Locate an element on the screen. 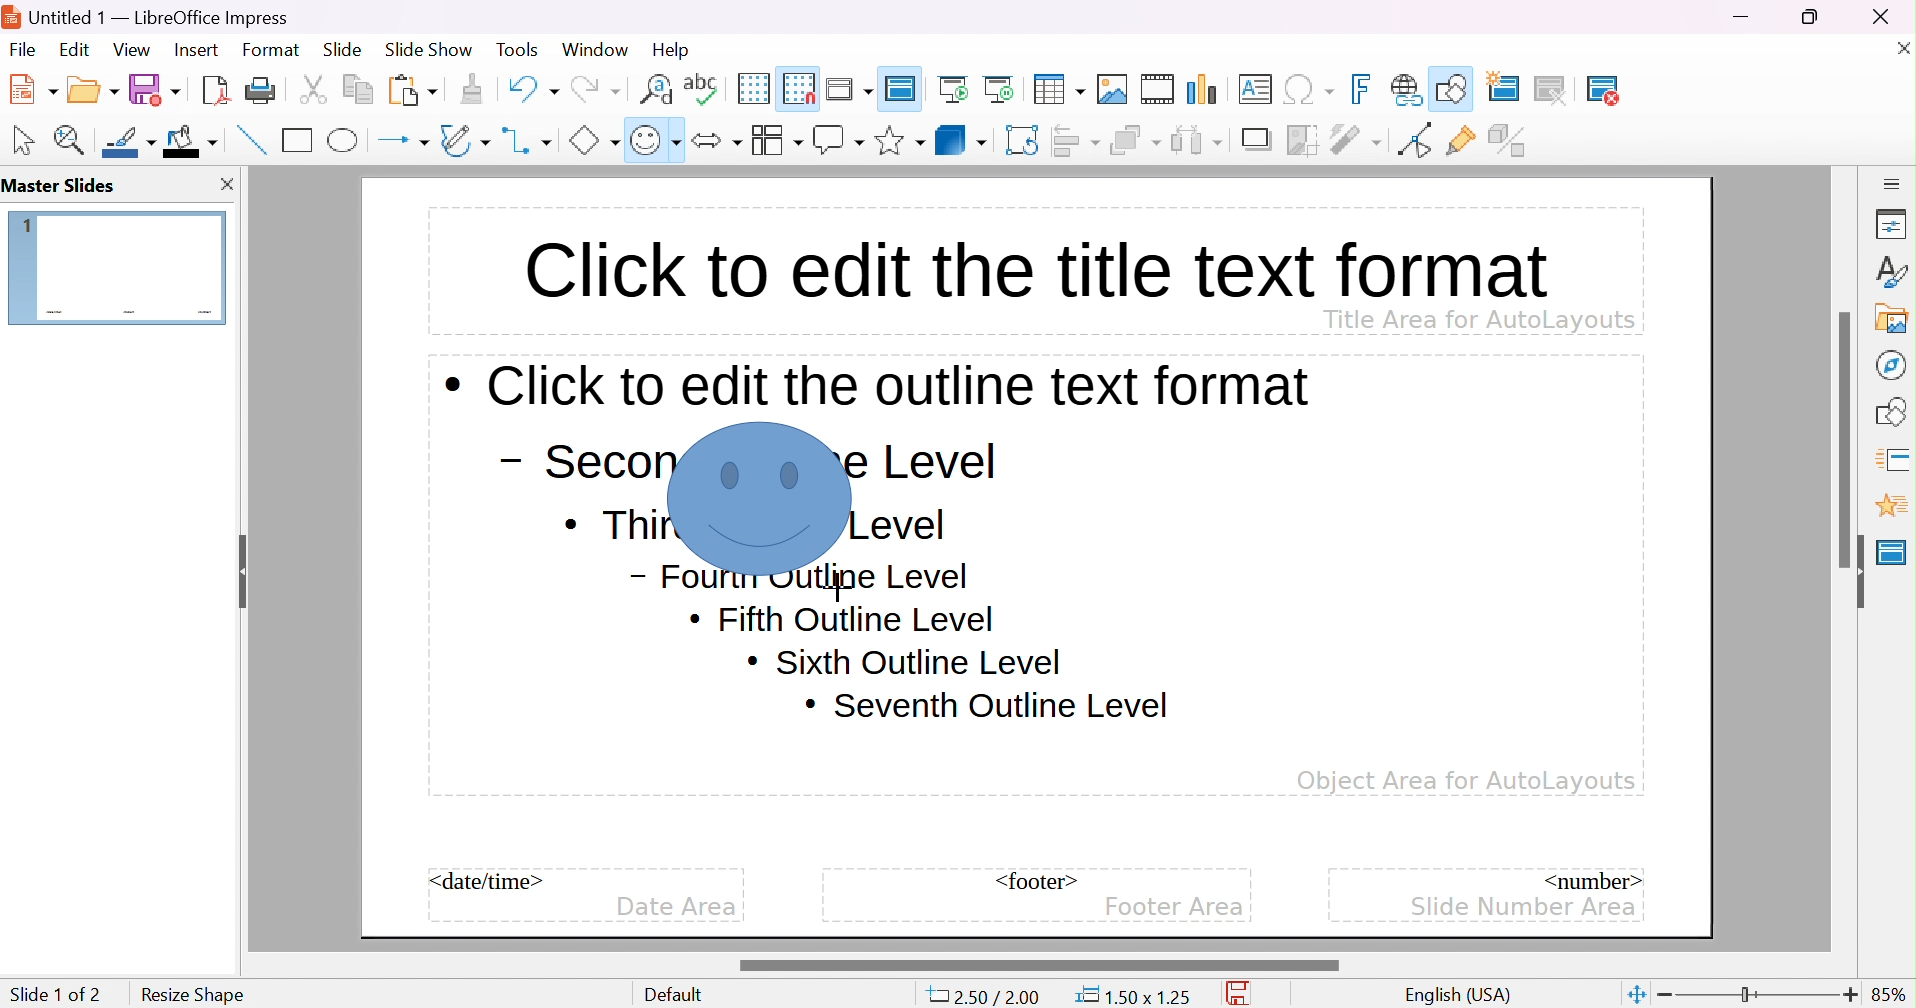 This screenshot has height=1008, width=1916. show gluepoint functions is located at coordinates (1461, 141).